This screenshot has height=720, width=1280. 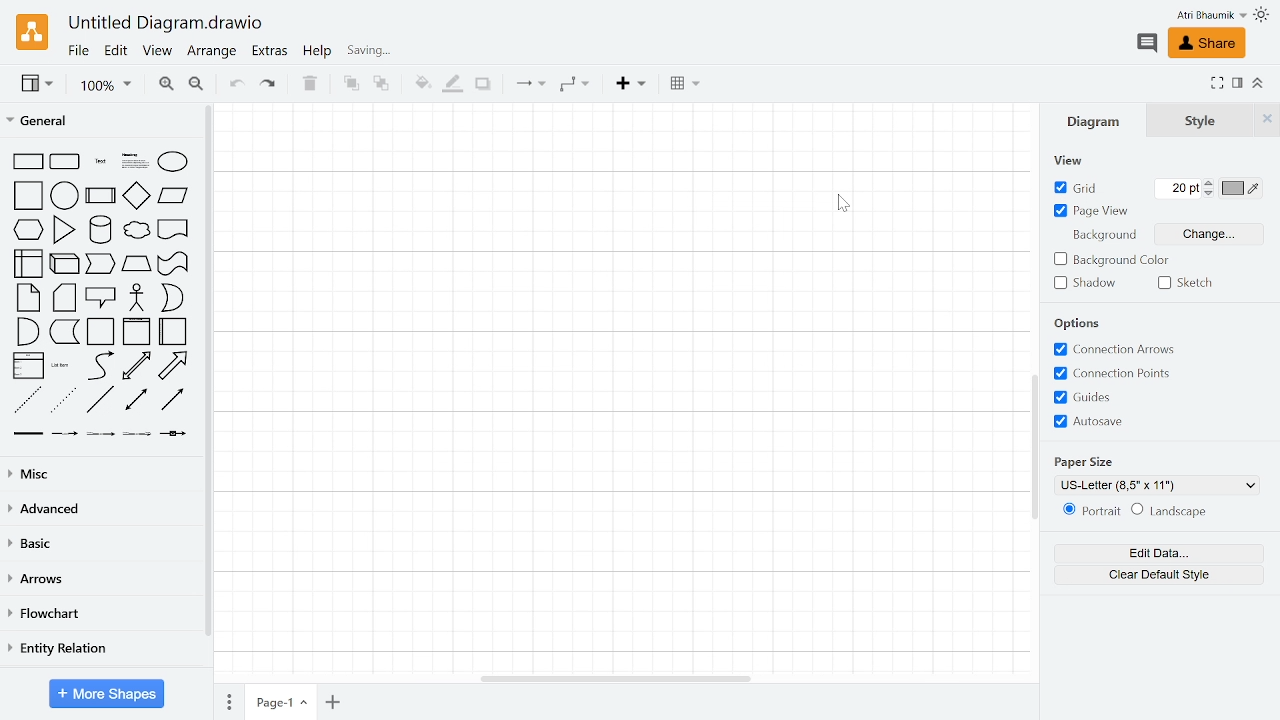 I want to click on Extras, so click(x=272, y=52).